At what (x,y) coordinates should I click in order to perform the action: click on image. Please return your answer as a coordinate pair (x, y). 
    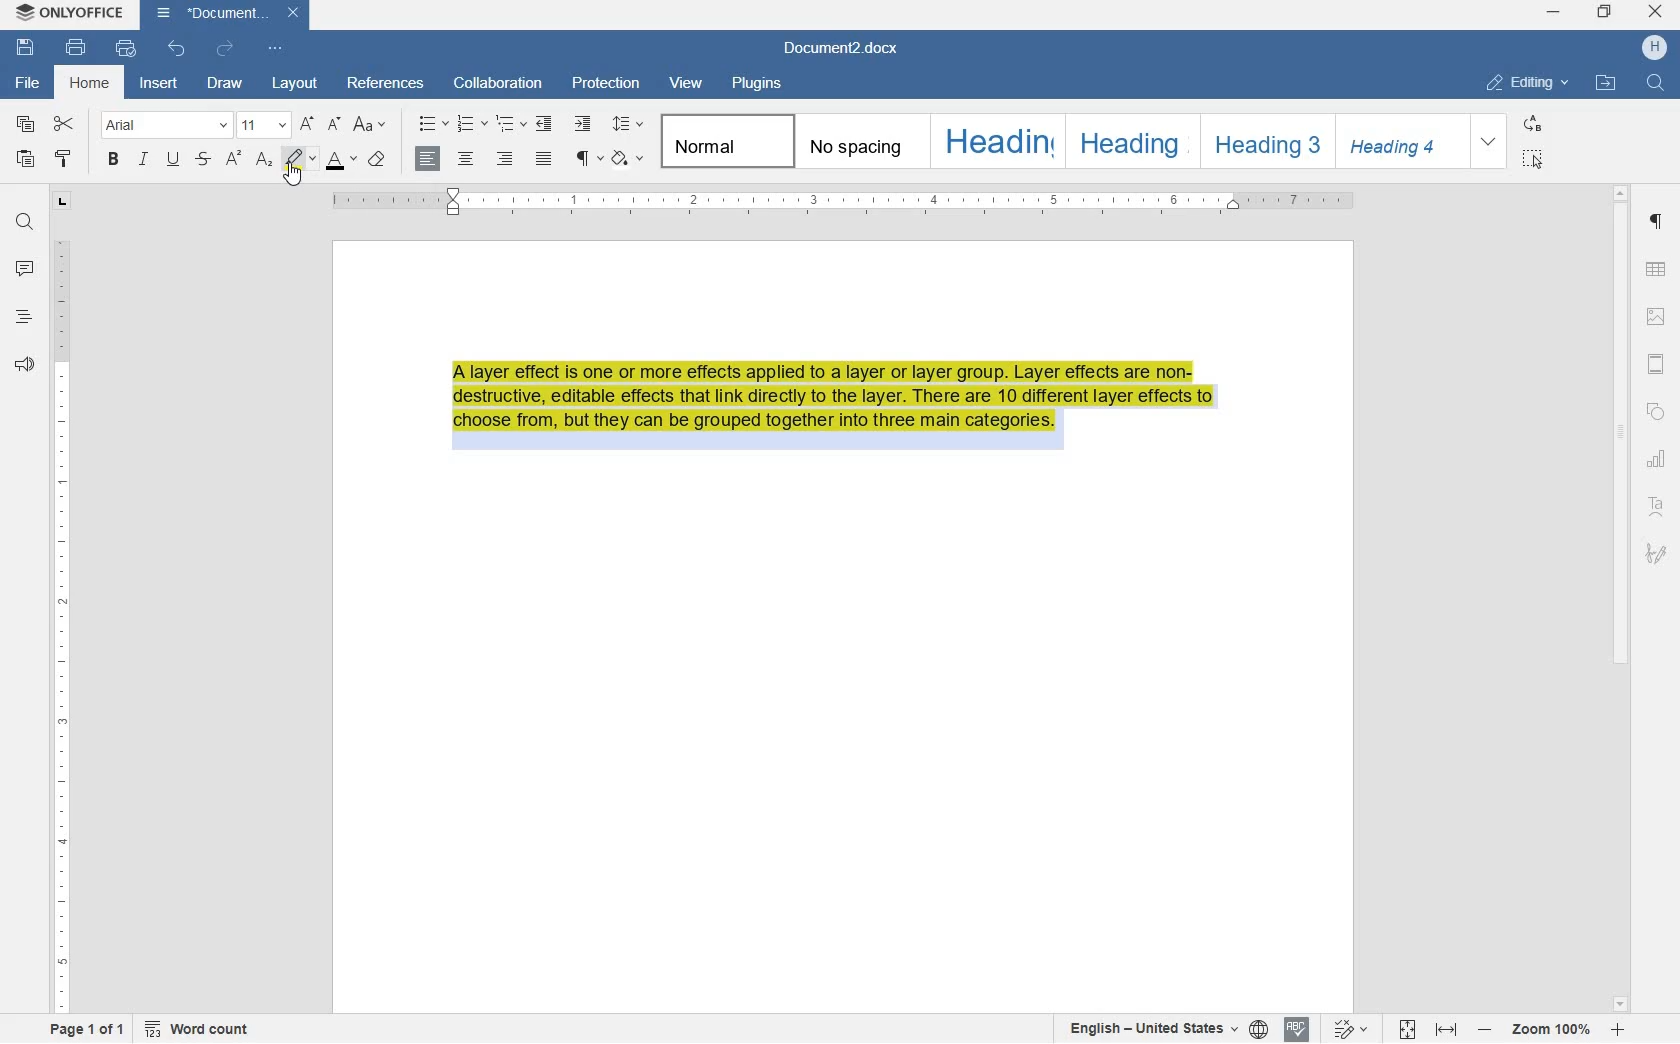
    Looking at the image, I should click on (1656, 318).